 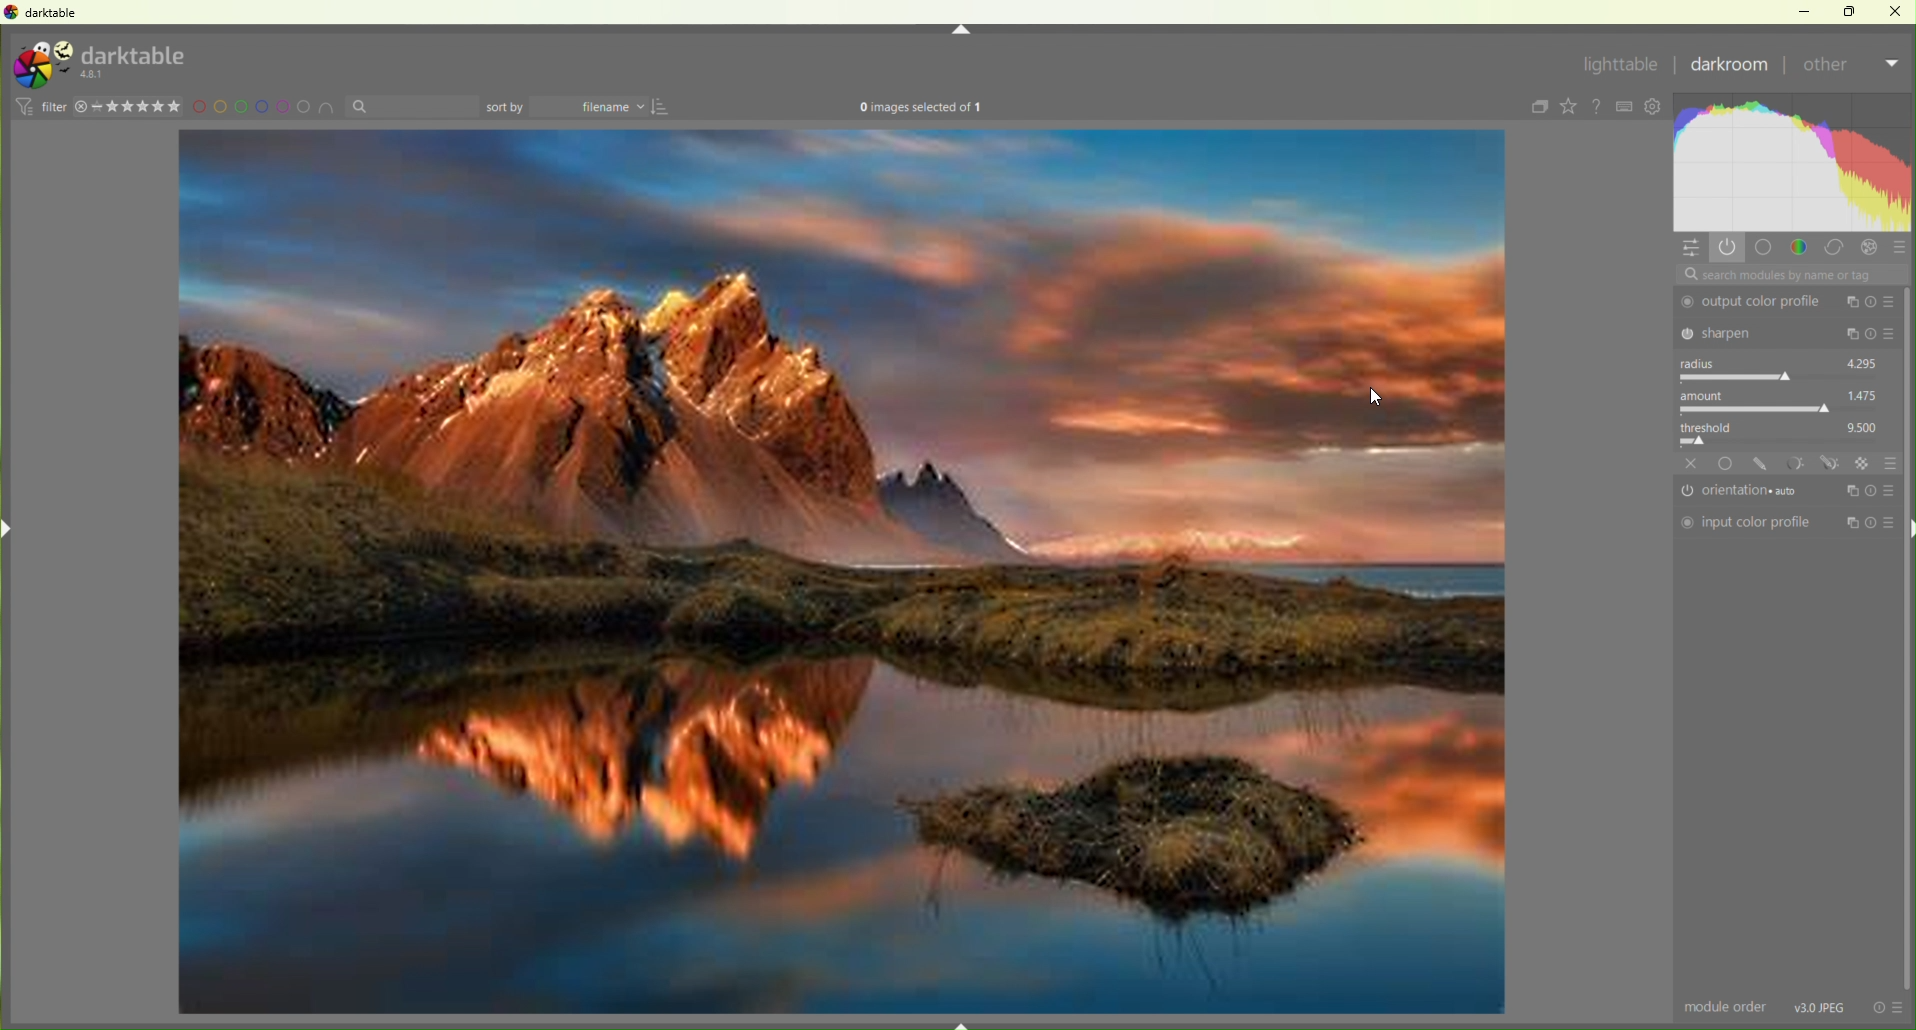 I want to click on Cursor, so click(x=1384, y=397).